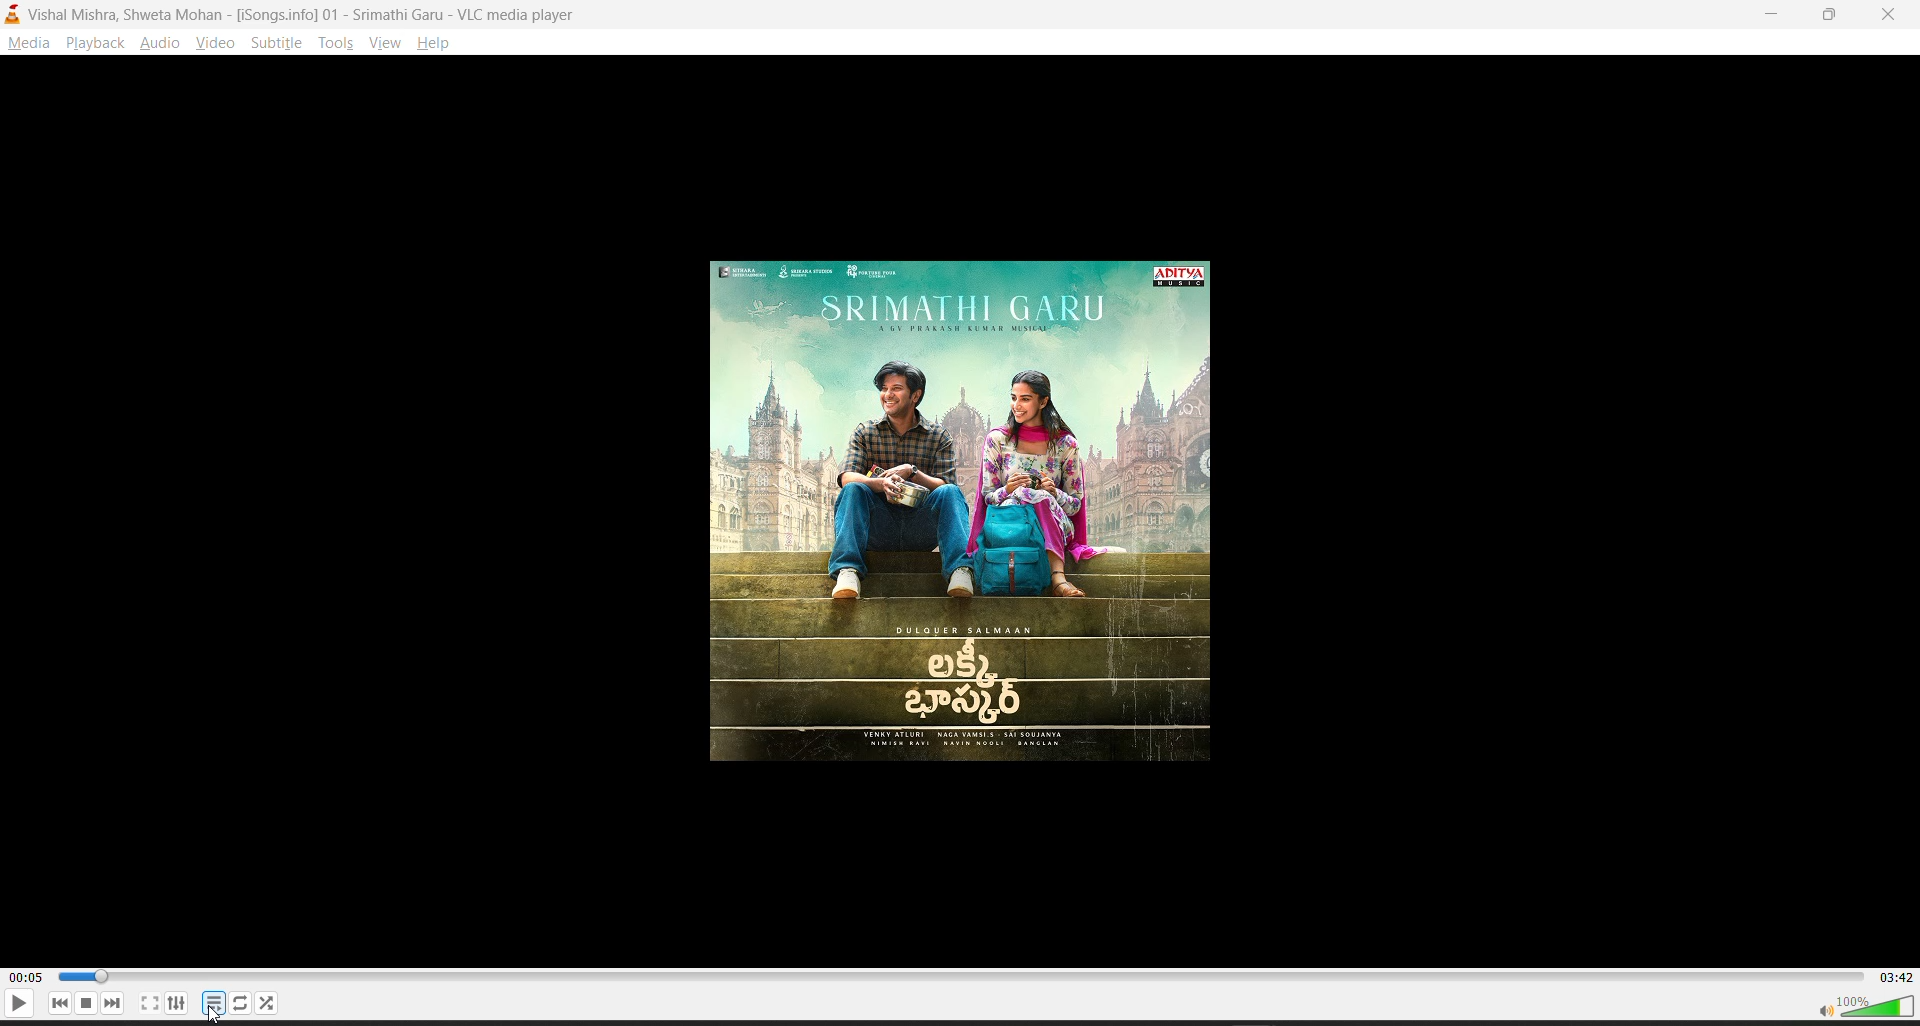  Describe the element at coordinates (1900, 977) in the screenshot. I see `total track time` at that location.